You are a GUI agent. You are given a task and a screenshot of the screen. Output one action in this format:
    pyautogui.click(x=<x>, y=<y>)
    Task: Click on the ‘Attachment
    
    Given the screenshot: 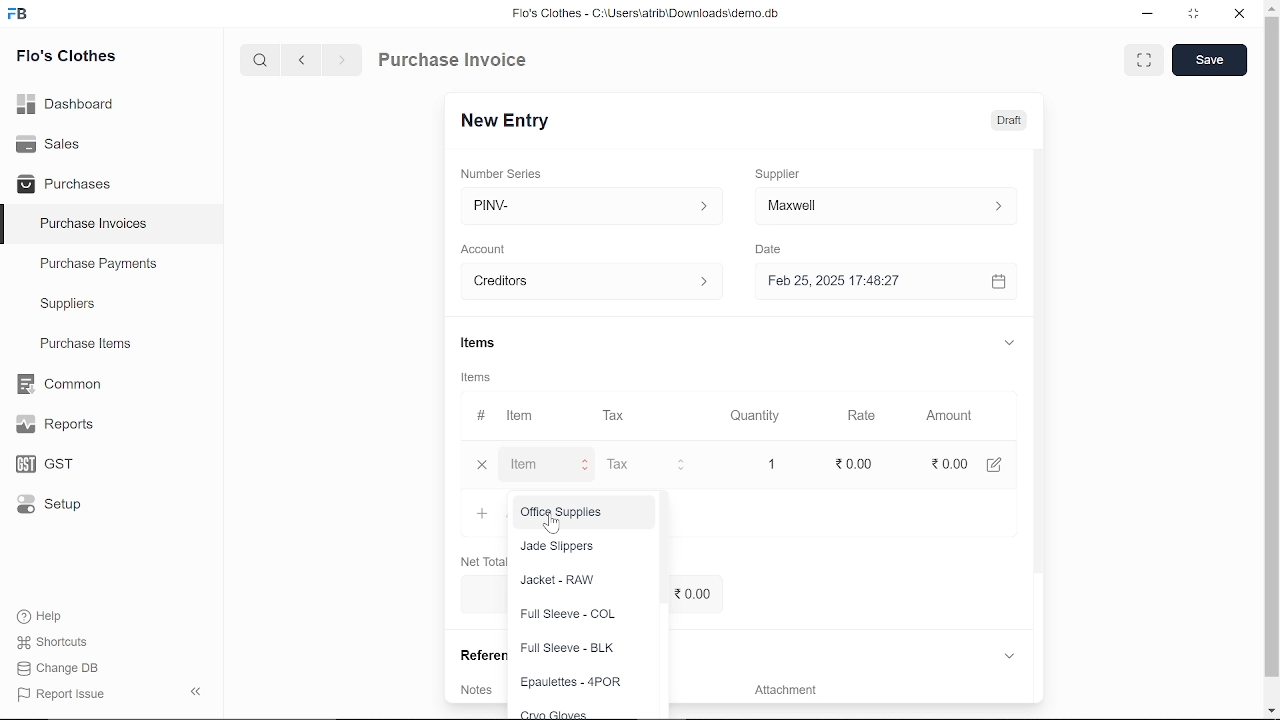 What is the action you would take?
    pyautogui.click(x=792, y=693)
    